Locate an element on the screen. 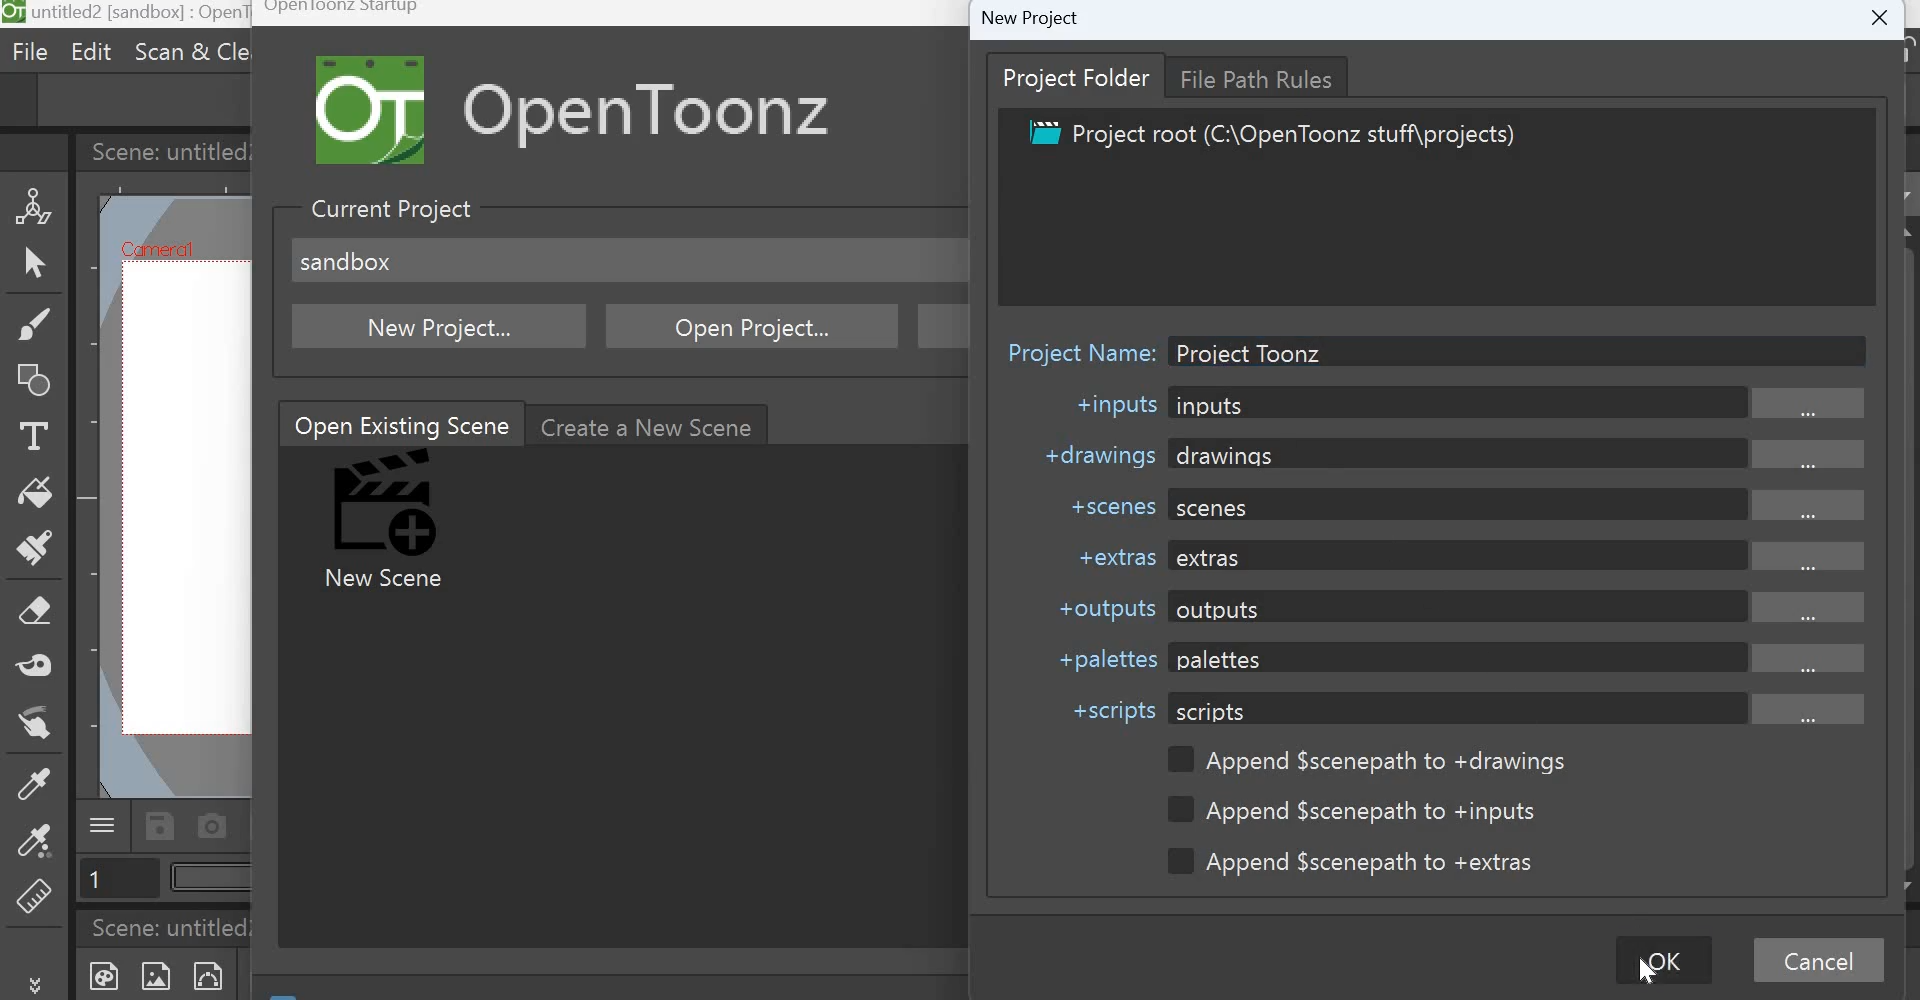 The height and width of the screenshot is (1000, 1920). drawings is located at coordinates (1523, 453).